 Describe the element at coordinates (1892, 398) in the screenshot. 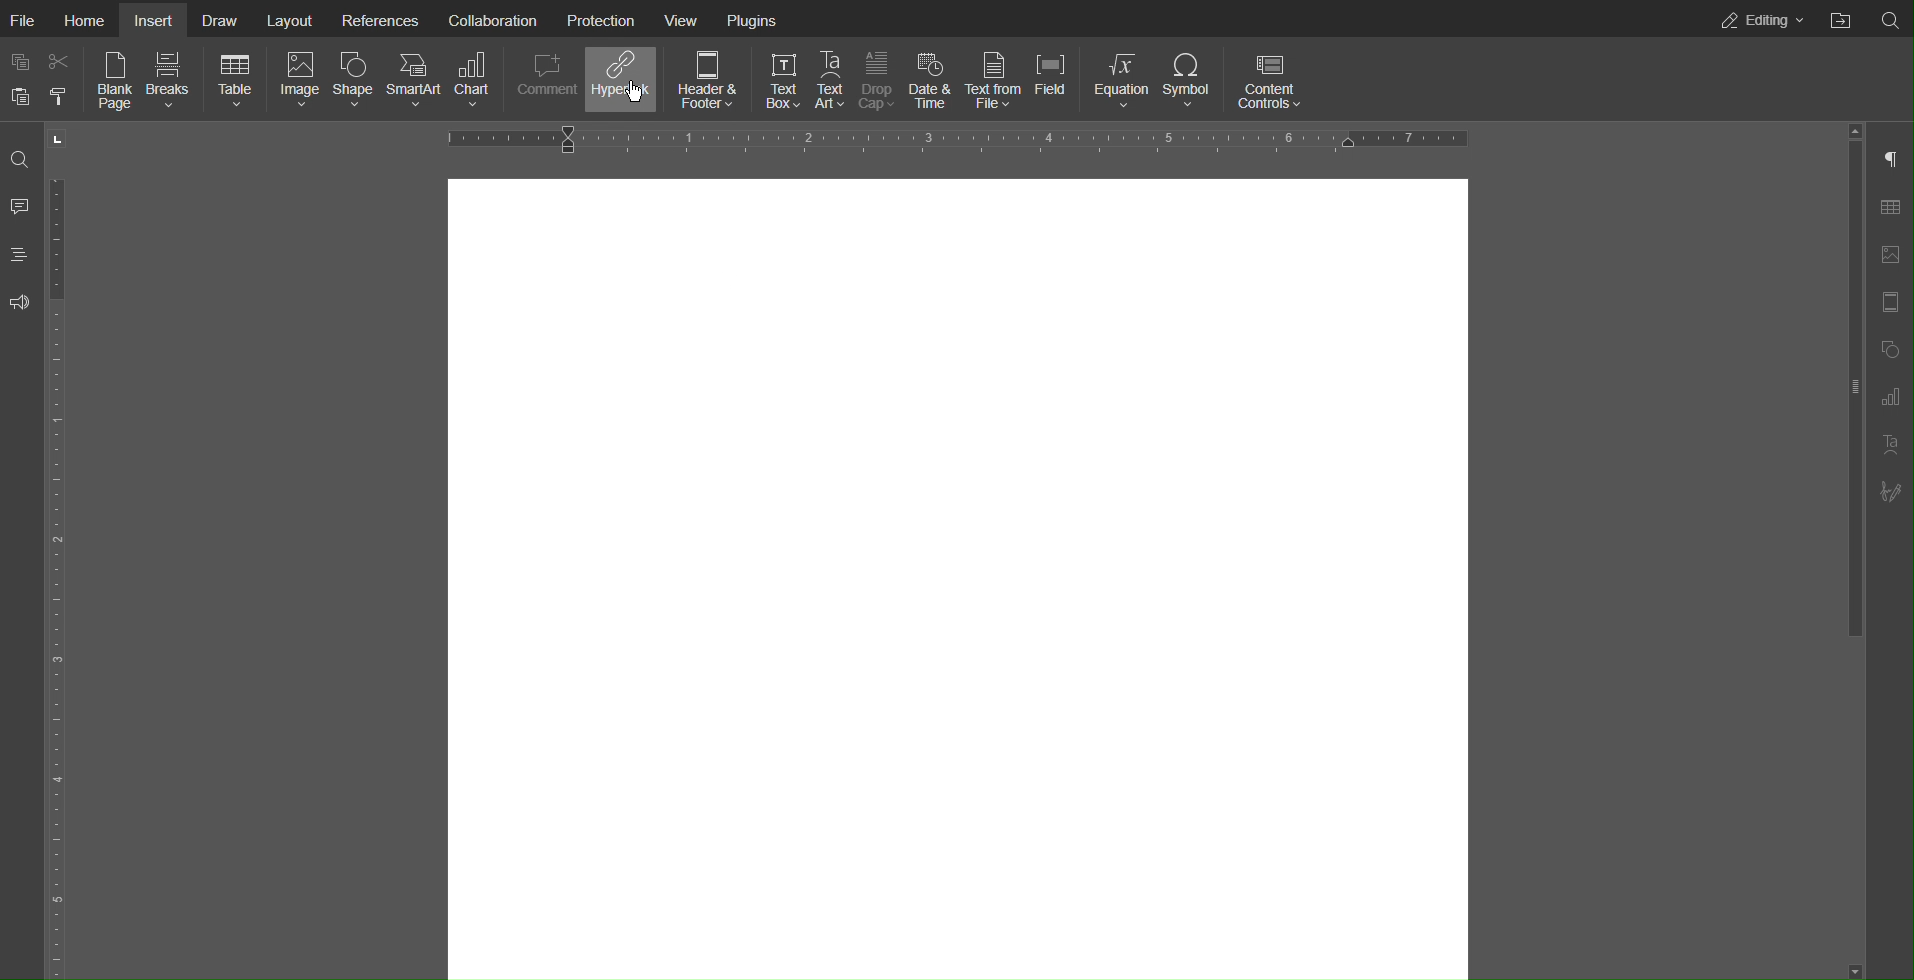

I see `Paragraph Settings` at that location.